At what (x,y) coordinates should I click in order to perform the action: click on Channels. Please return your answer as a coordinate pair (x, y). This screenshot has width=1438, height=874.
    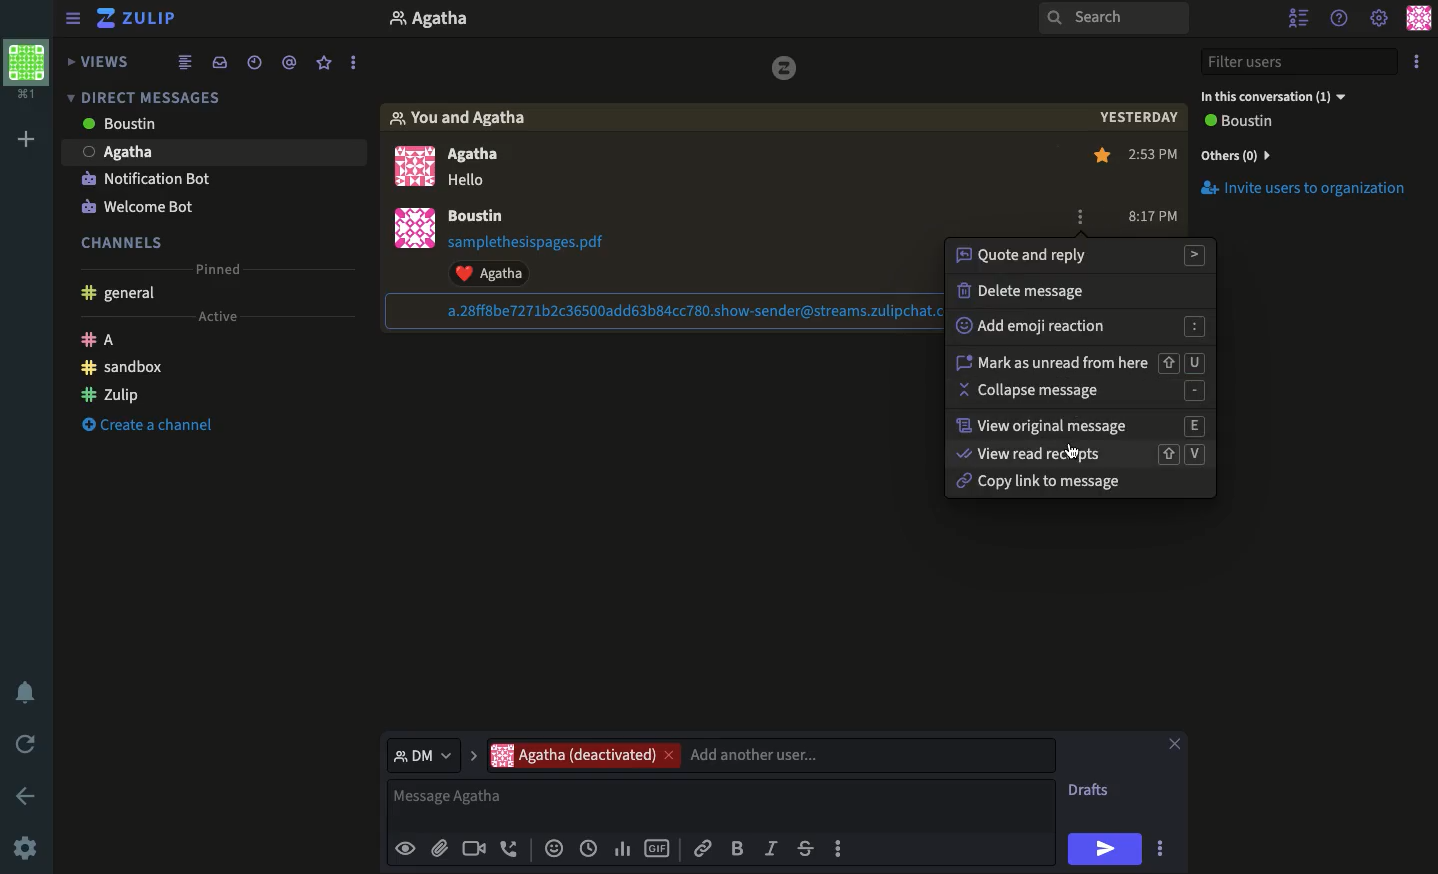
    Looking at the image, I should click on (129, 240).